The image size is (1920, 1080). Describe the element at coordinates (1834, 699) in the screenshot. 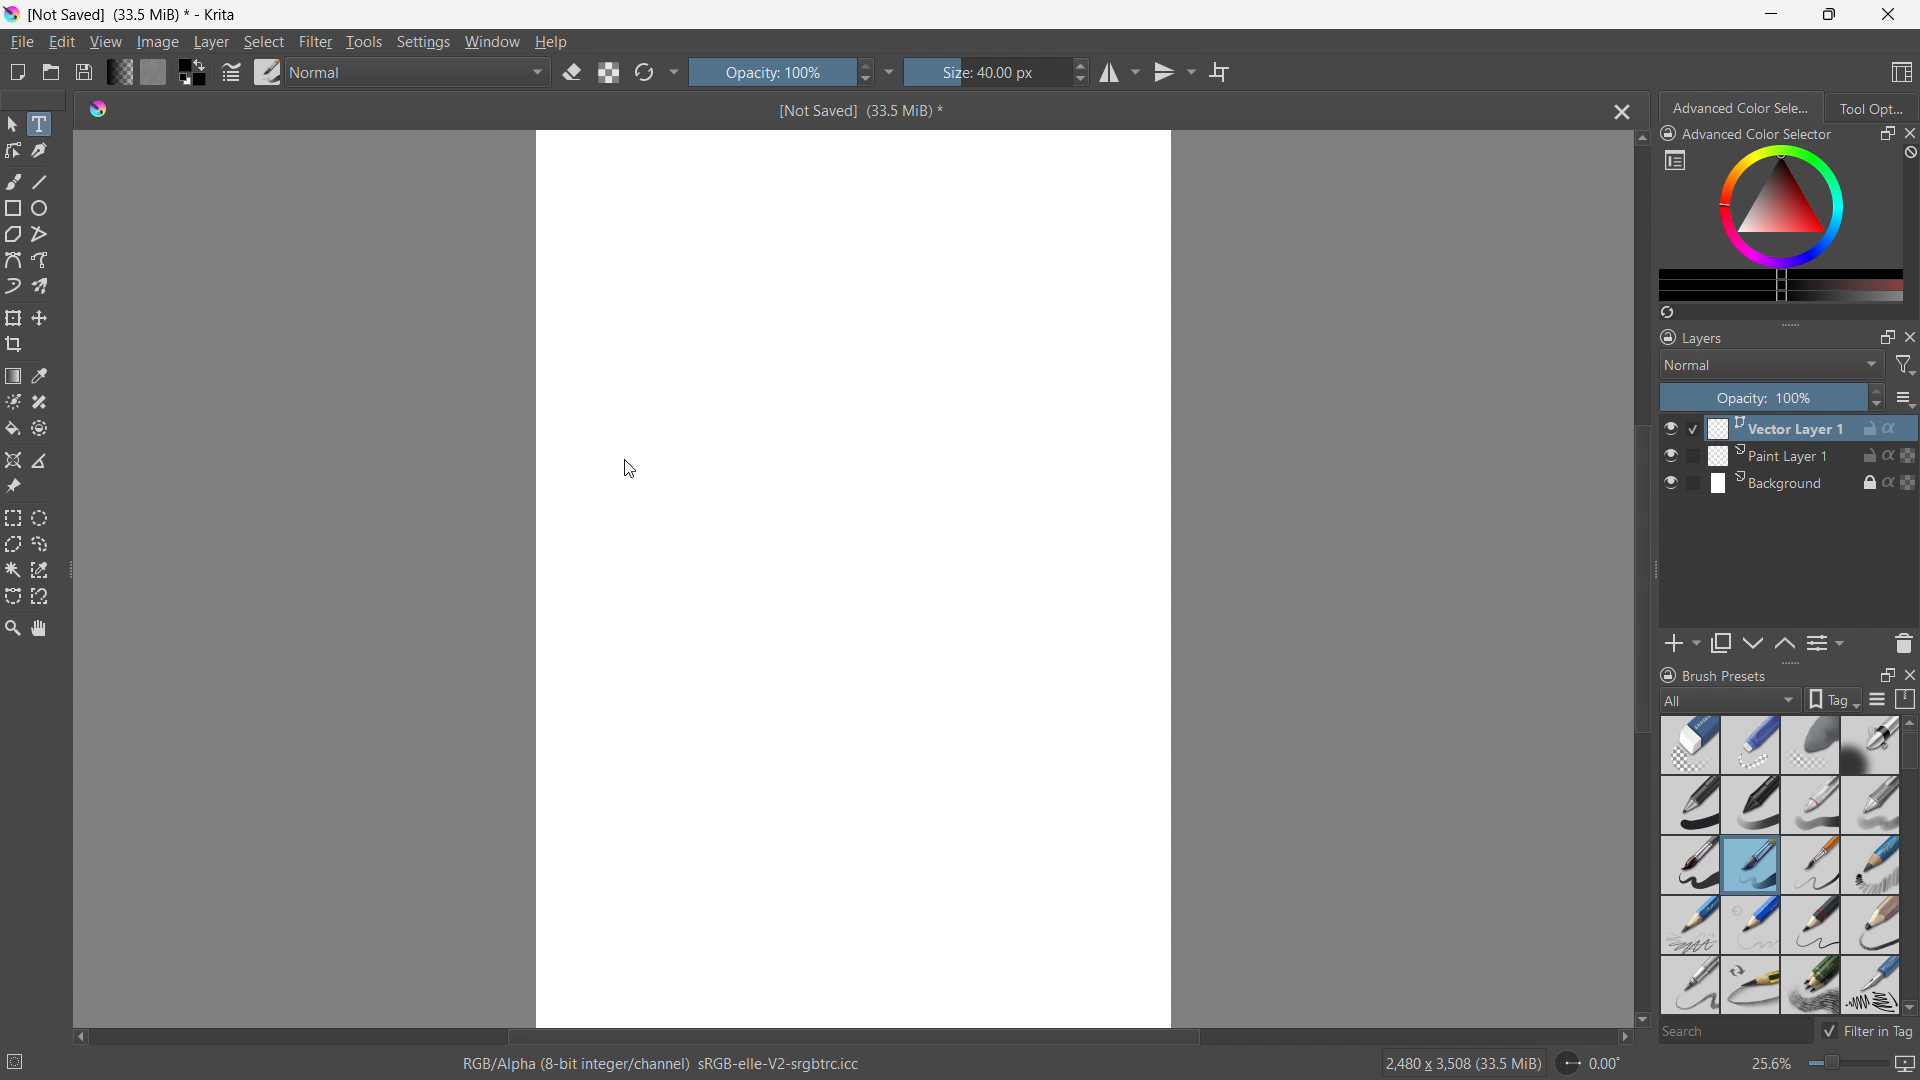

I see `tags` at that location.